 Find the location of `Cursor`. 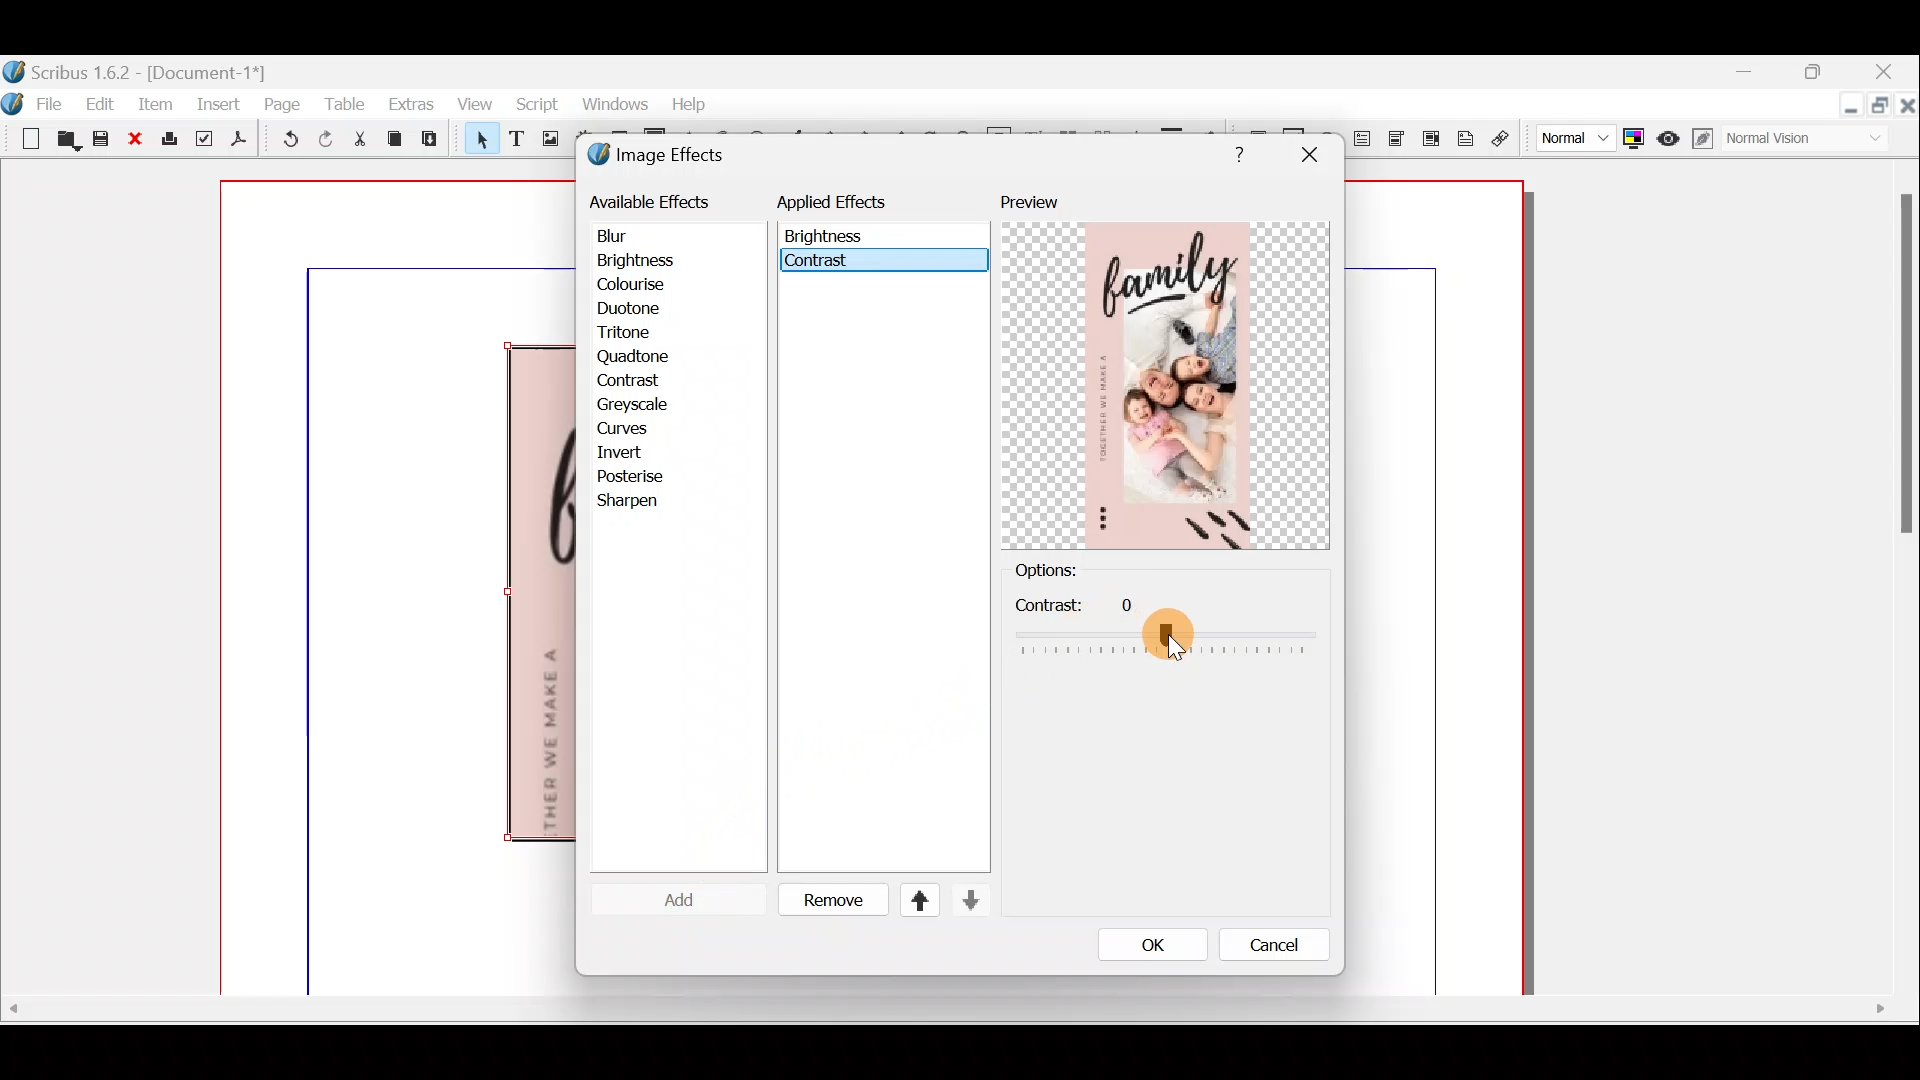

Cursor is located at coordinates (1172, 646).